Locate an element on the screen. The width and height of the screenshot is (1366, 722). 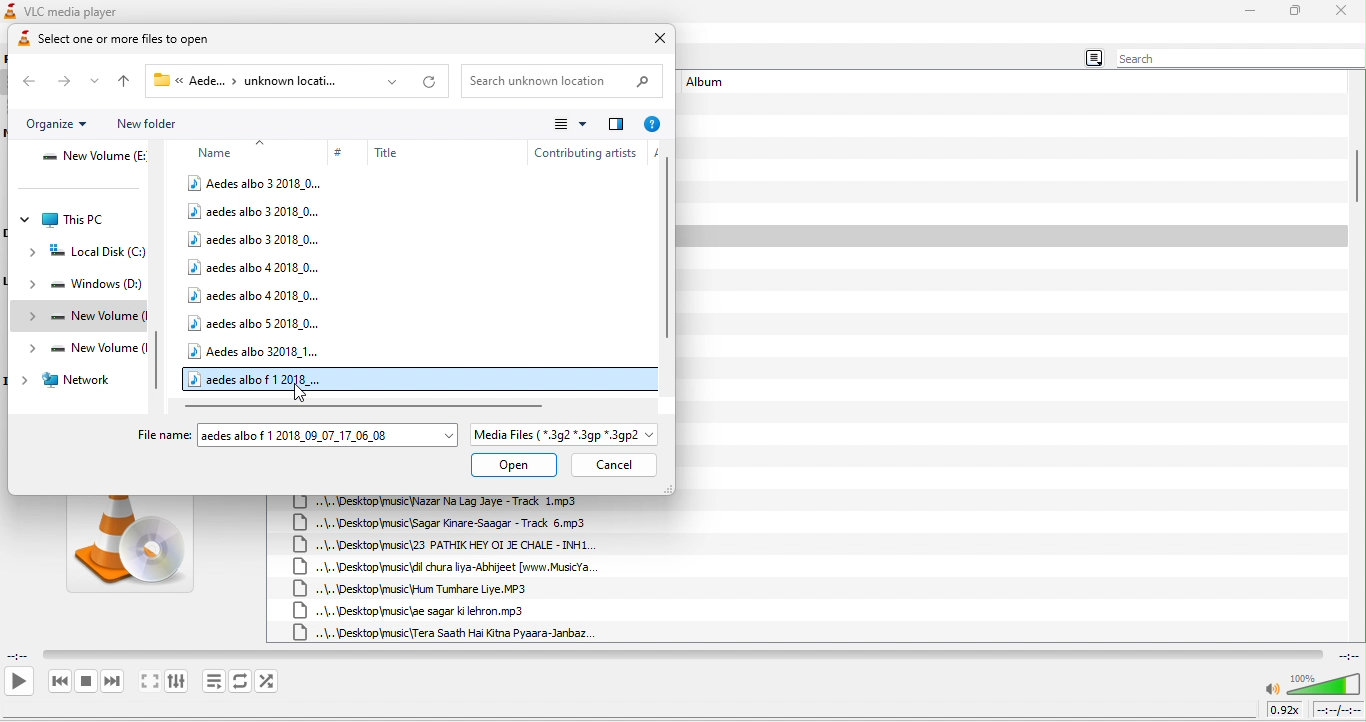
open is located at coordinates (514, 466).